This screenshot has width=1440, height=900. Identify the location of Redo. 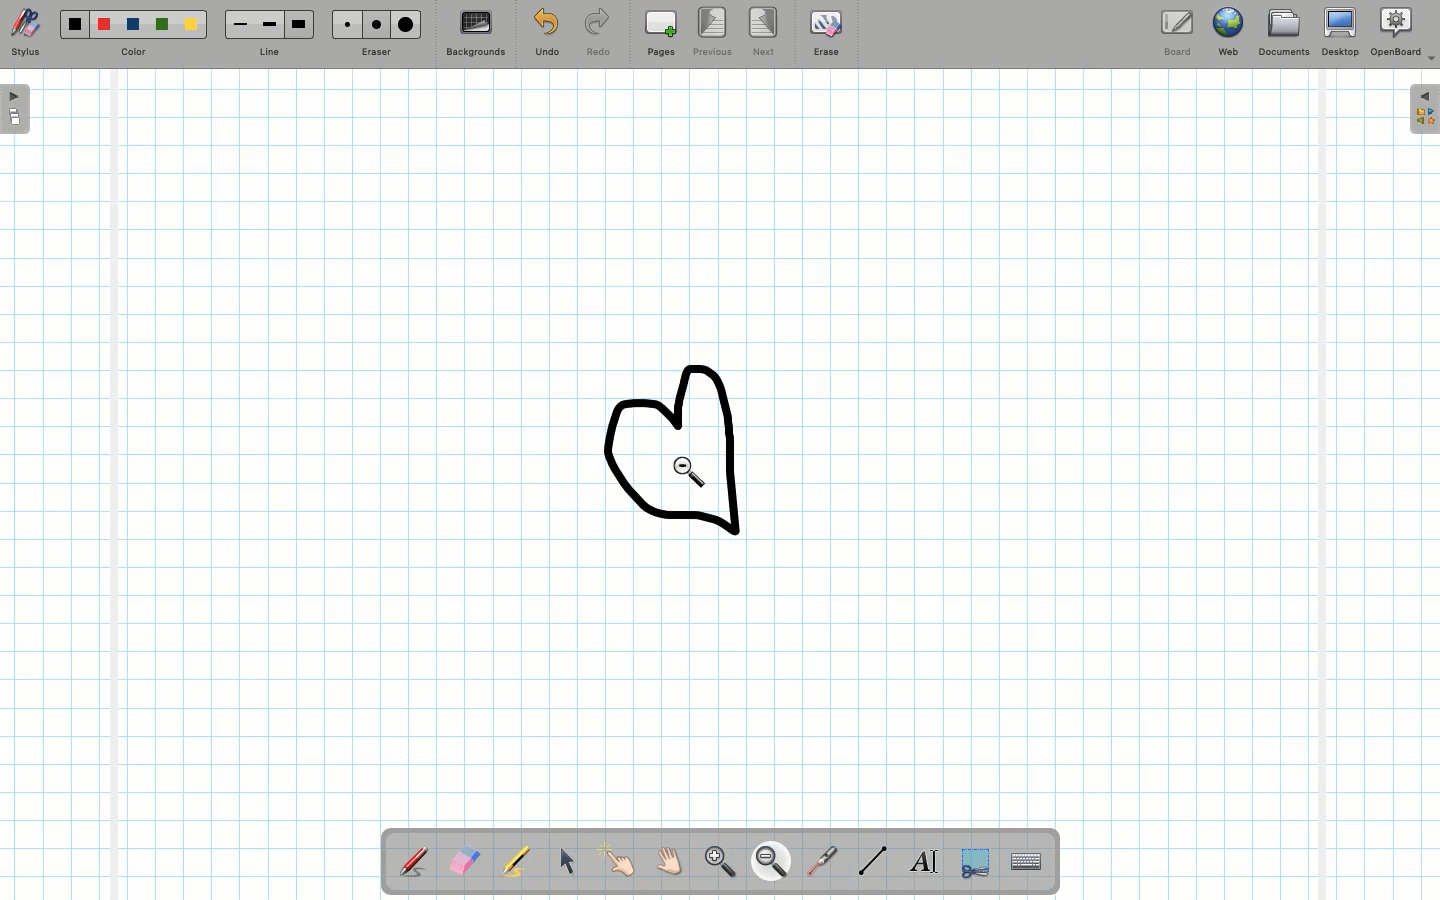
(595, 34).